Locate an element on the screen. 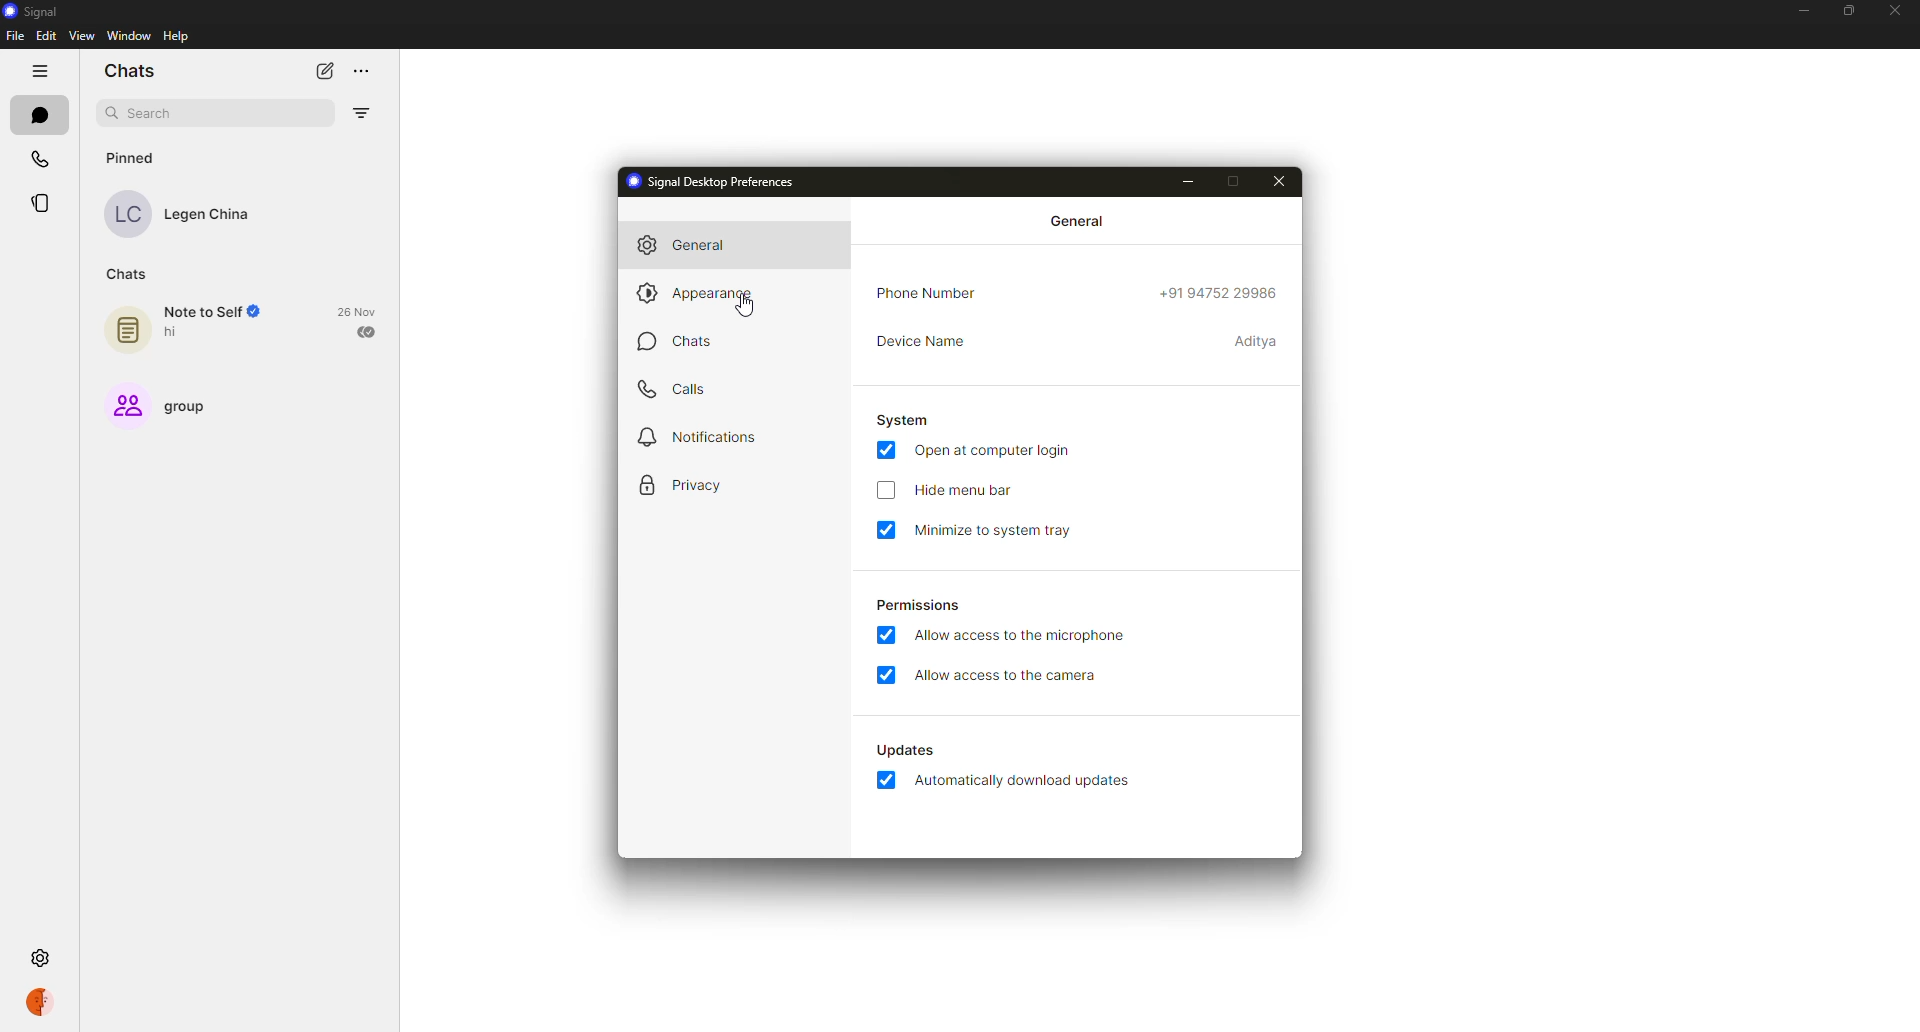  edit is located at coordinates (46, 35).